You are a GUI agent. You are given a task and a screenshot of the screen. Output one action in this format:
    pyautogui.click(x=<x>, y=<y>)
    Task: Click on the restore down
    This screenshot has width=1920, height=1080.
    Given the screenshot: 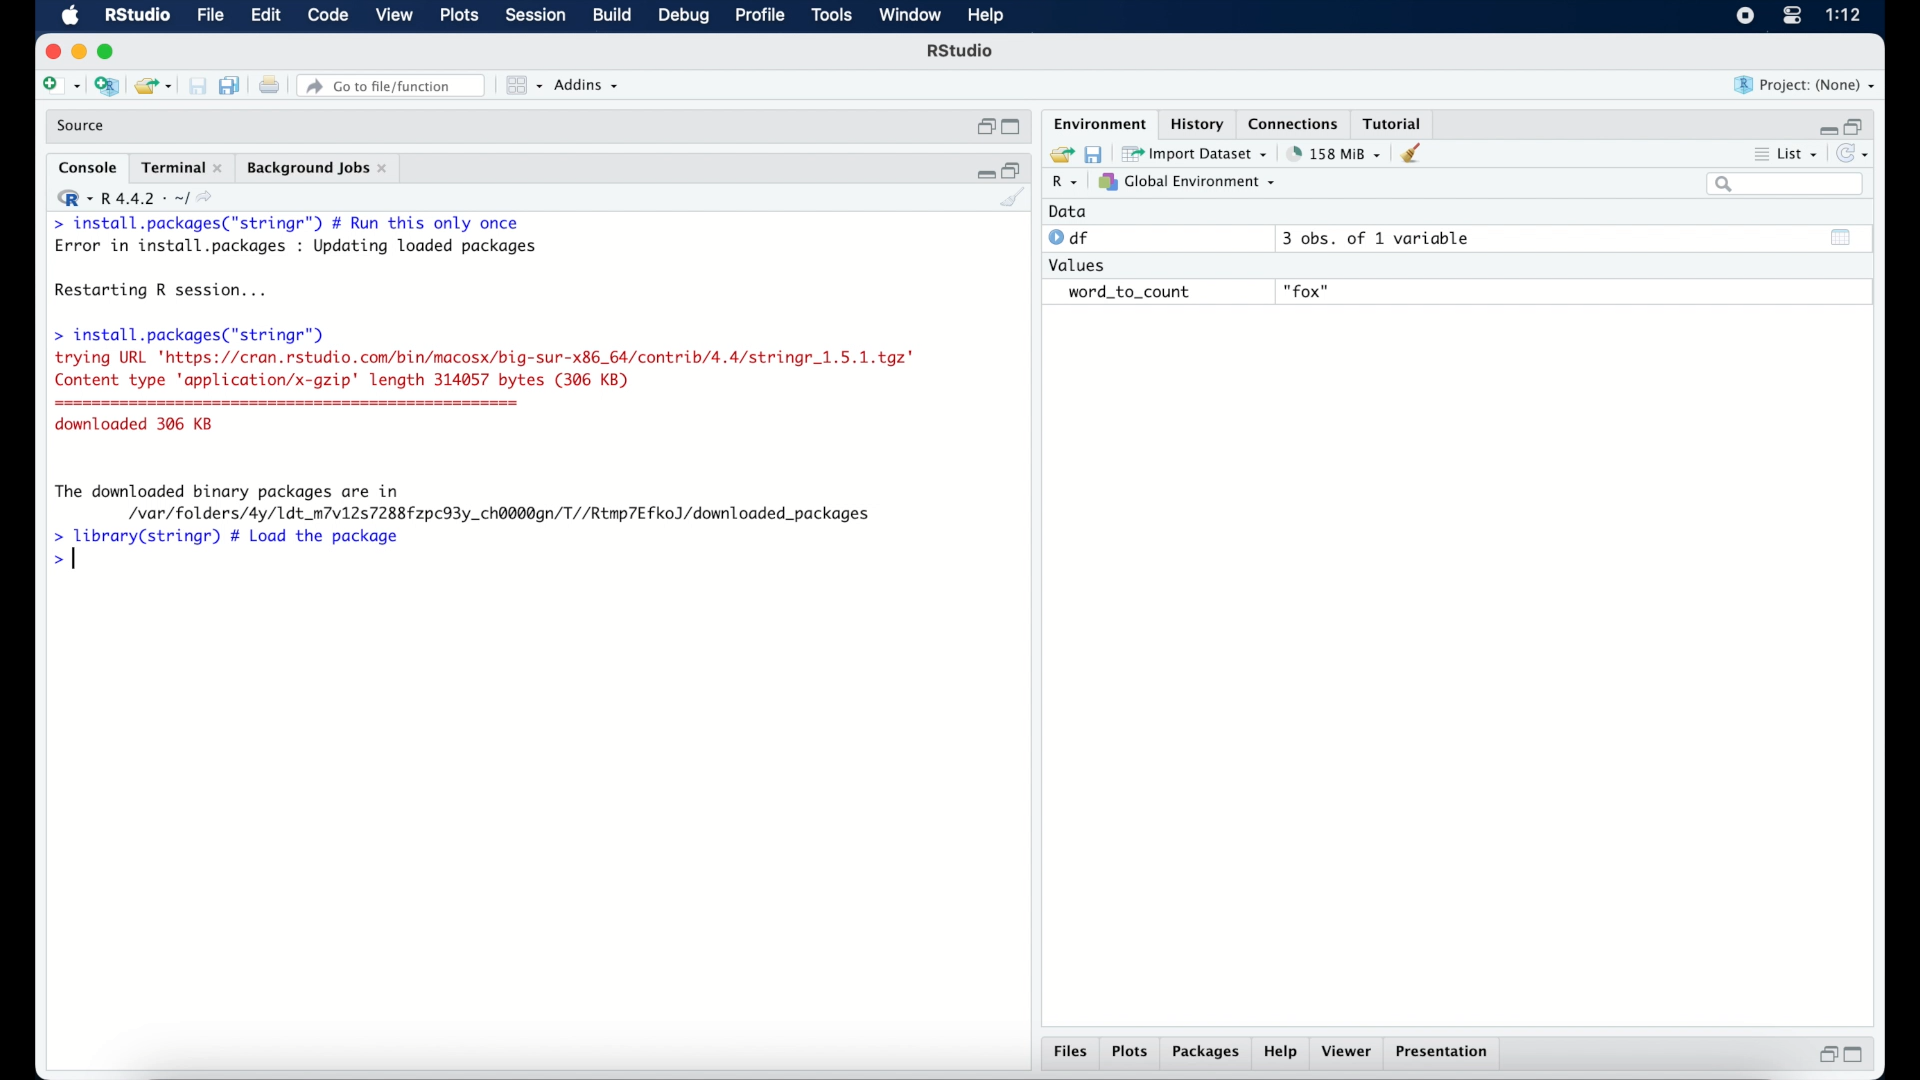 What is the action you would take?
    pyautogui.click(x=984, y=127)
    